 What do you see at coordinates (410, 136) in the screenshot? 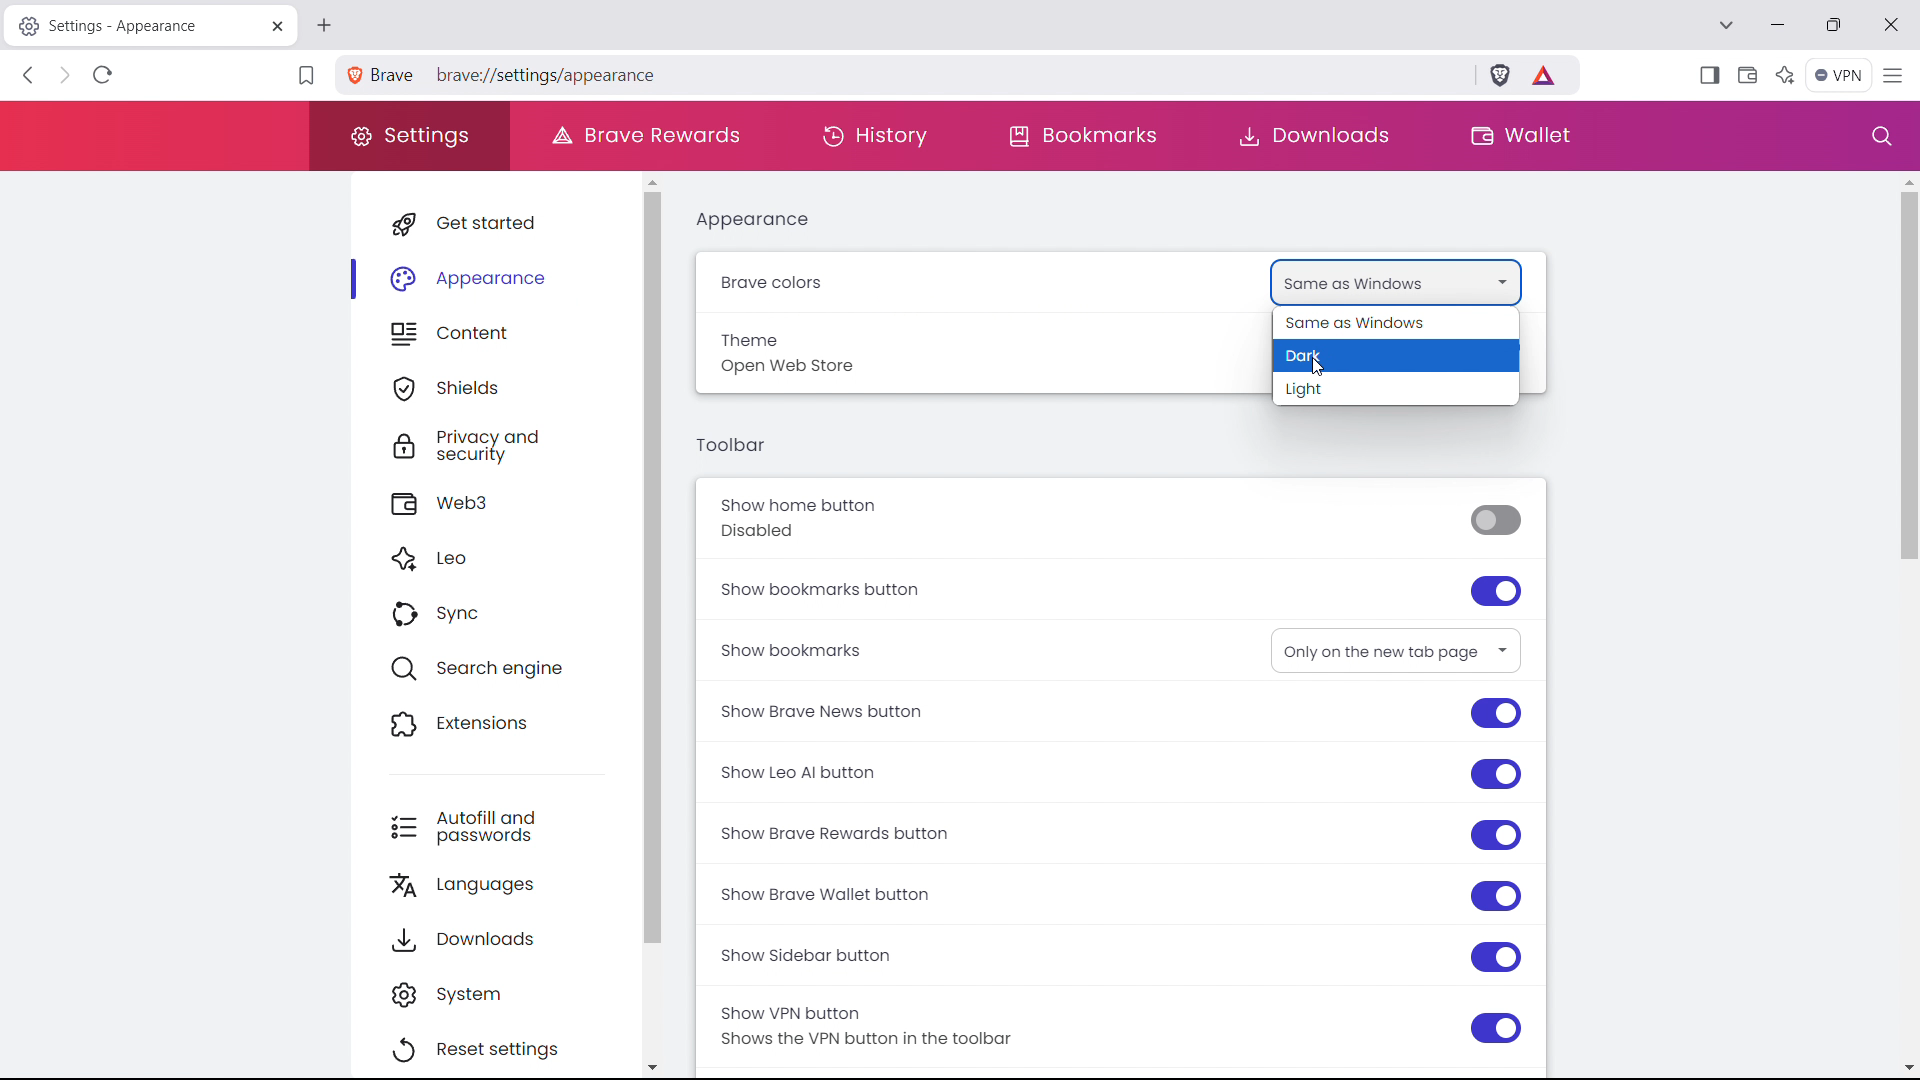
I see `settings` at bounding box center [410, 136].